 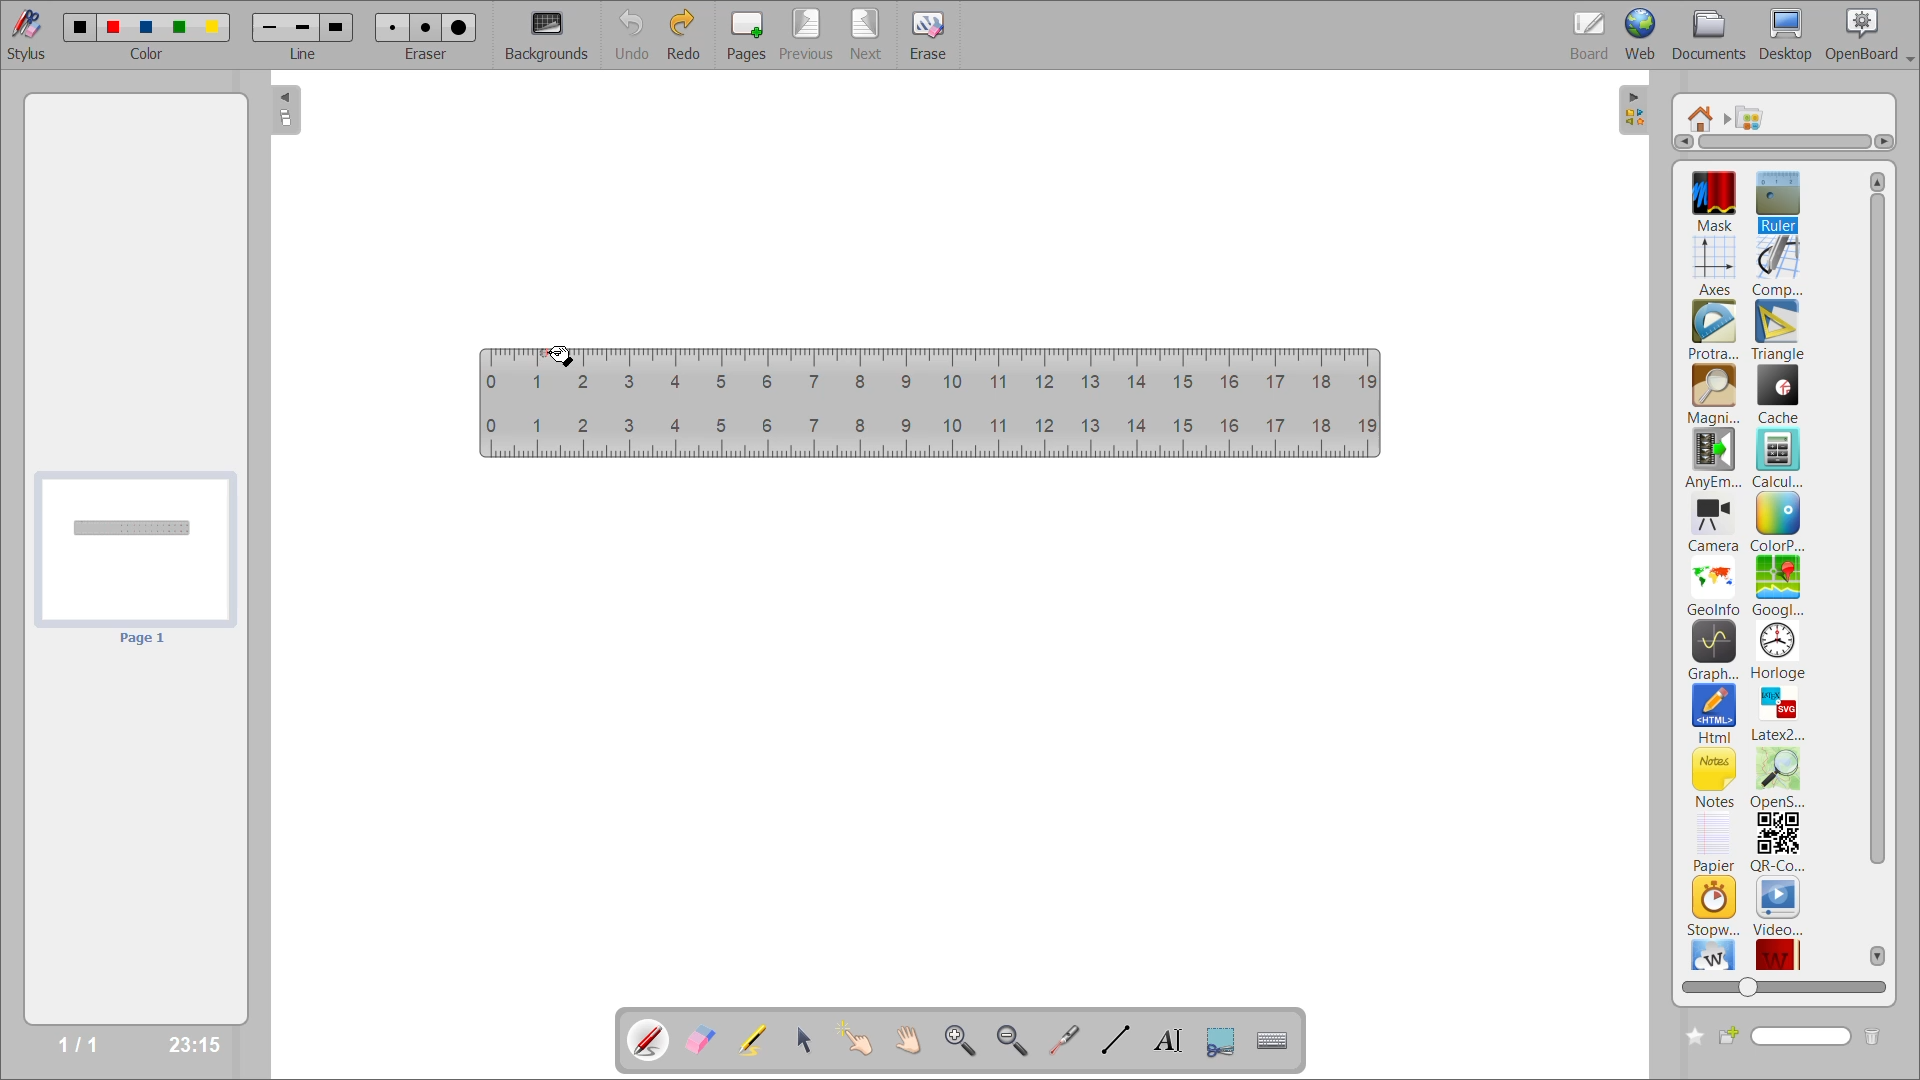 What do you see at coordinates (1711, 36) in the screenshot?
I see `documents` at bounding box center [1711, 36].